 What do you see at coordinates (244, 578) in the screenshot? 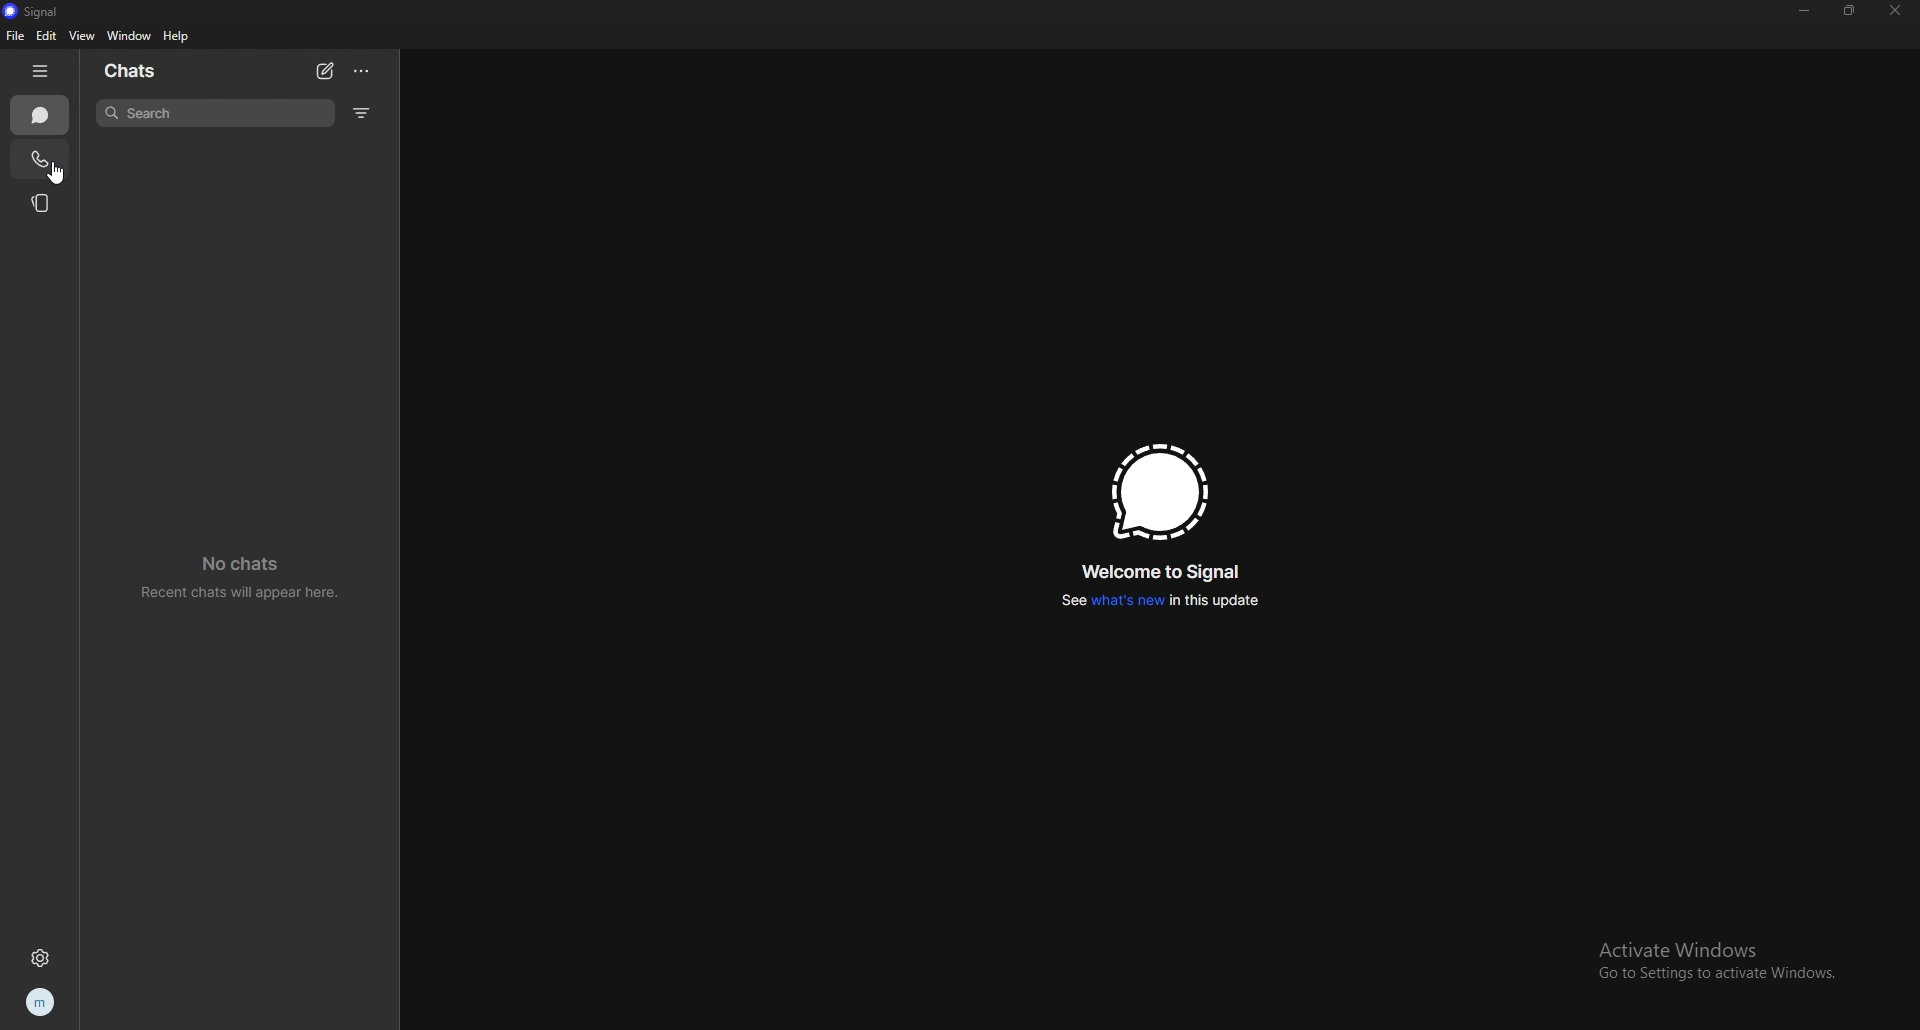
I see `no chats recent chats will appear here` at bounding box center [244, 578].